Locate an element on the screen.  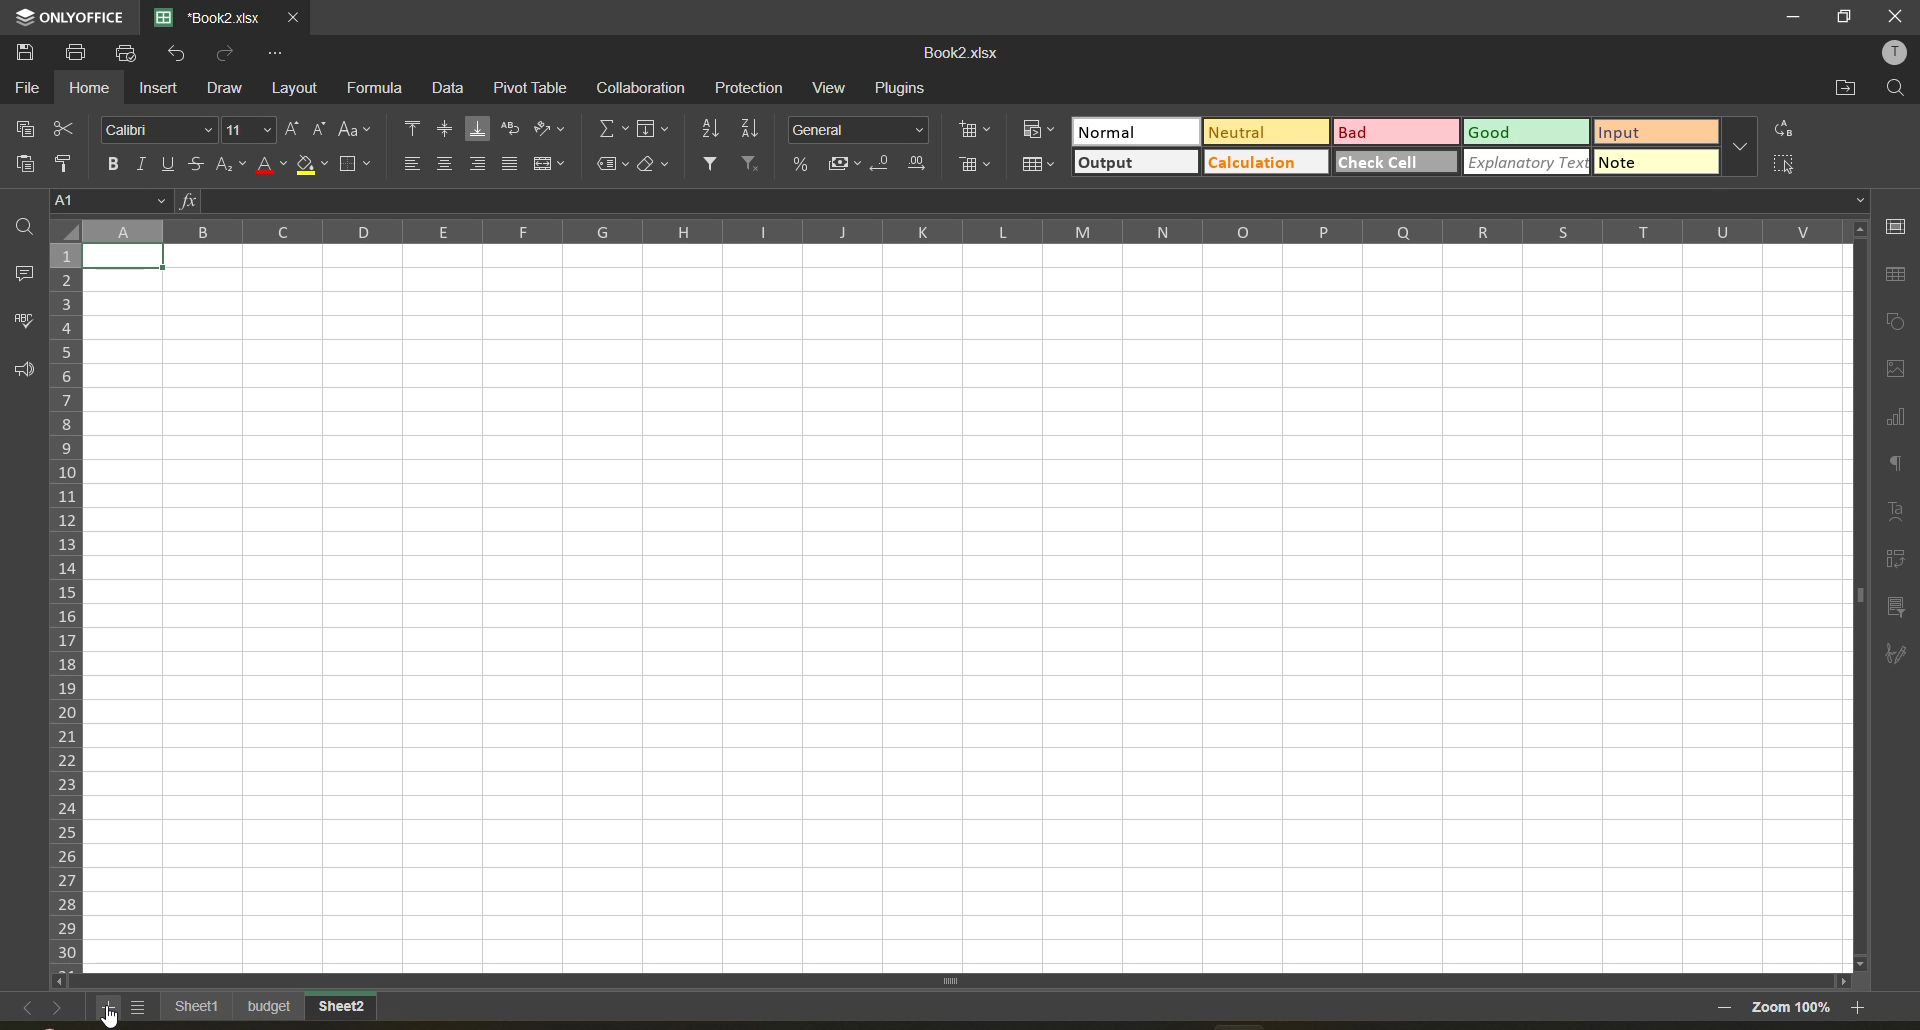
align bottom is located at coordinates (482, 129).